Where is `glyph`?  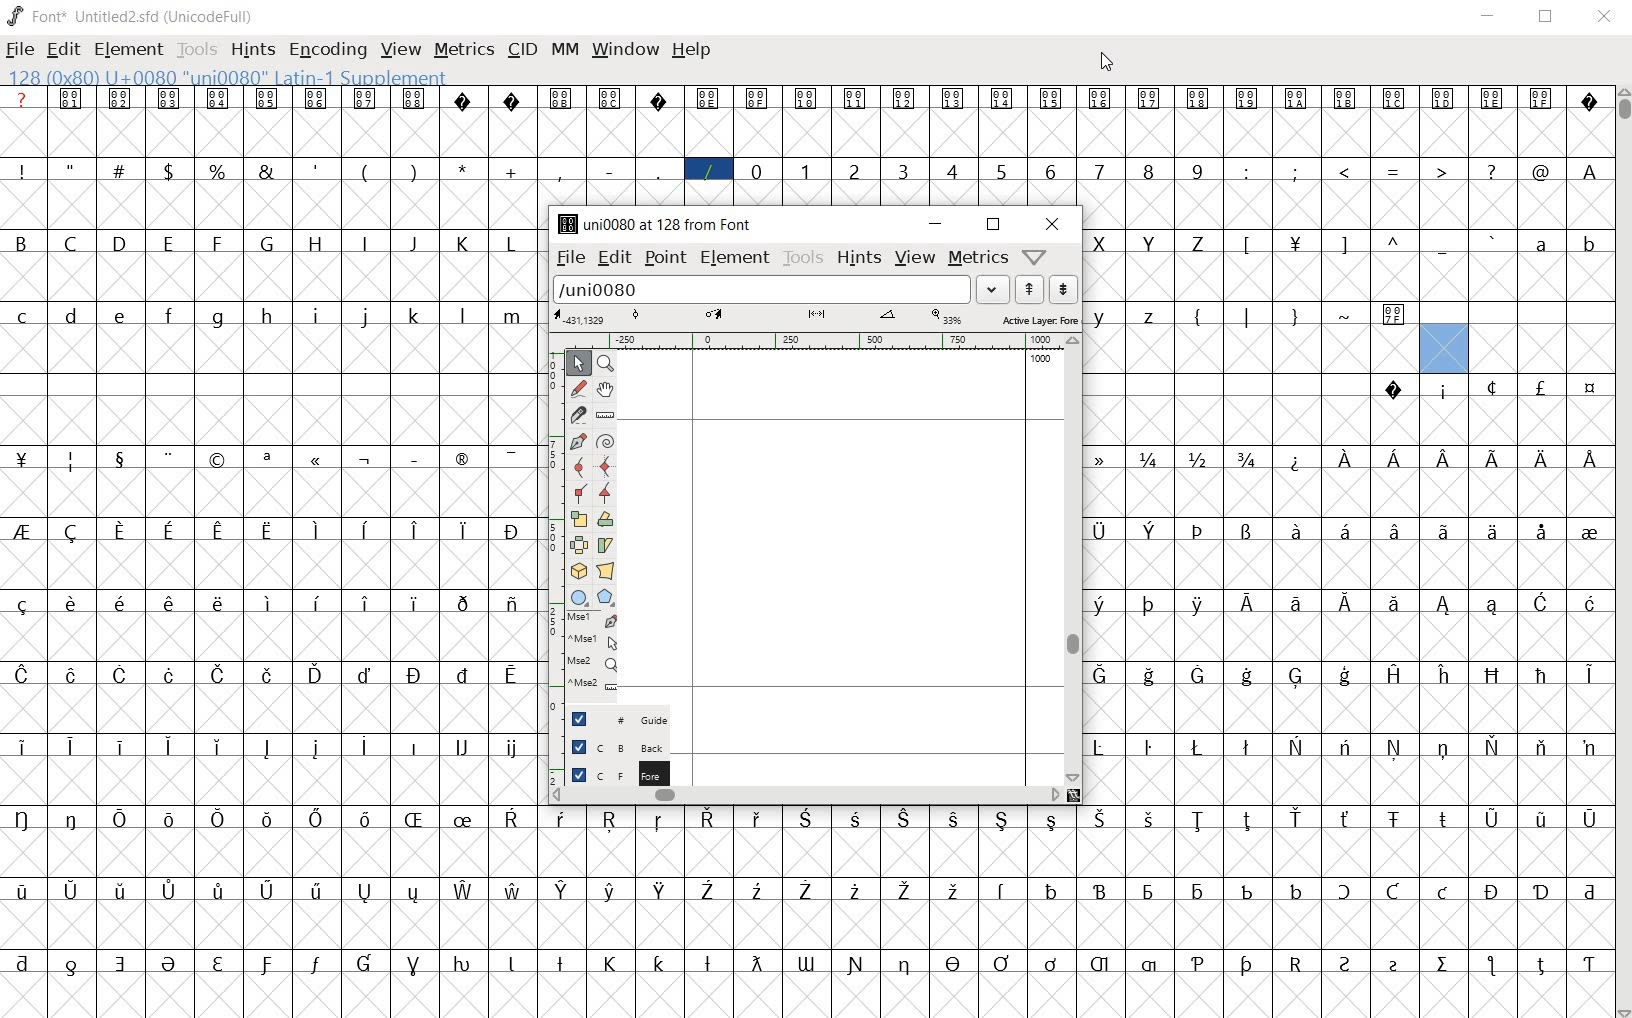 glyph is located at coordinates (1395, 674).